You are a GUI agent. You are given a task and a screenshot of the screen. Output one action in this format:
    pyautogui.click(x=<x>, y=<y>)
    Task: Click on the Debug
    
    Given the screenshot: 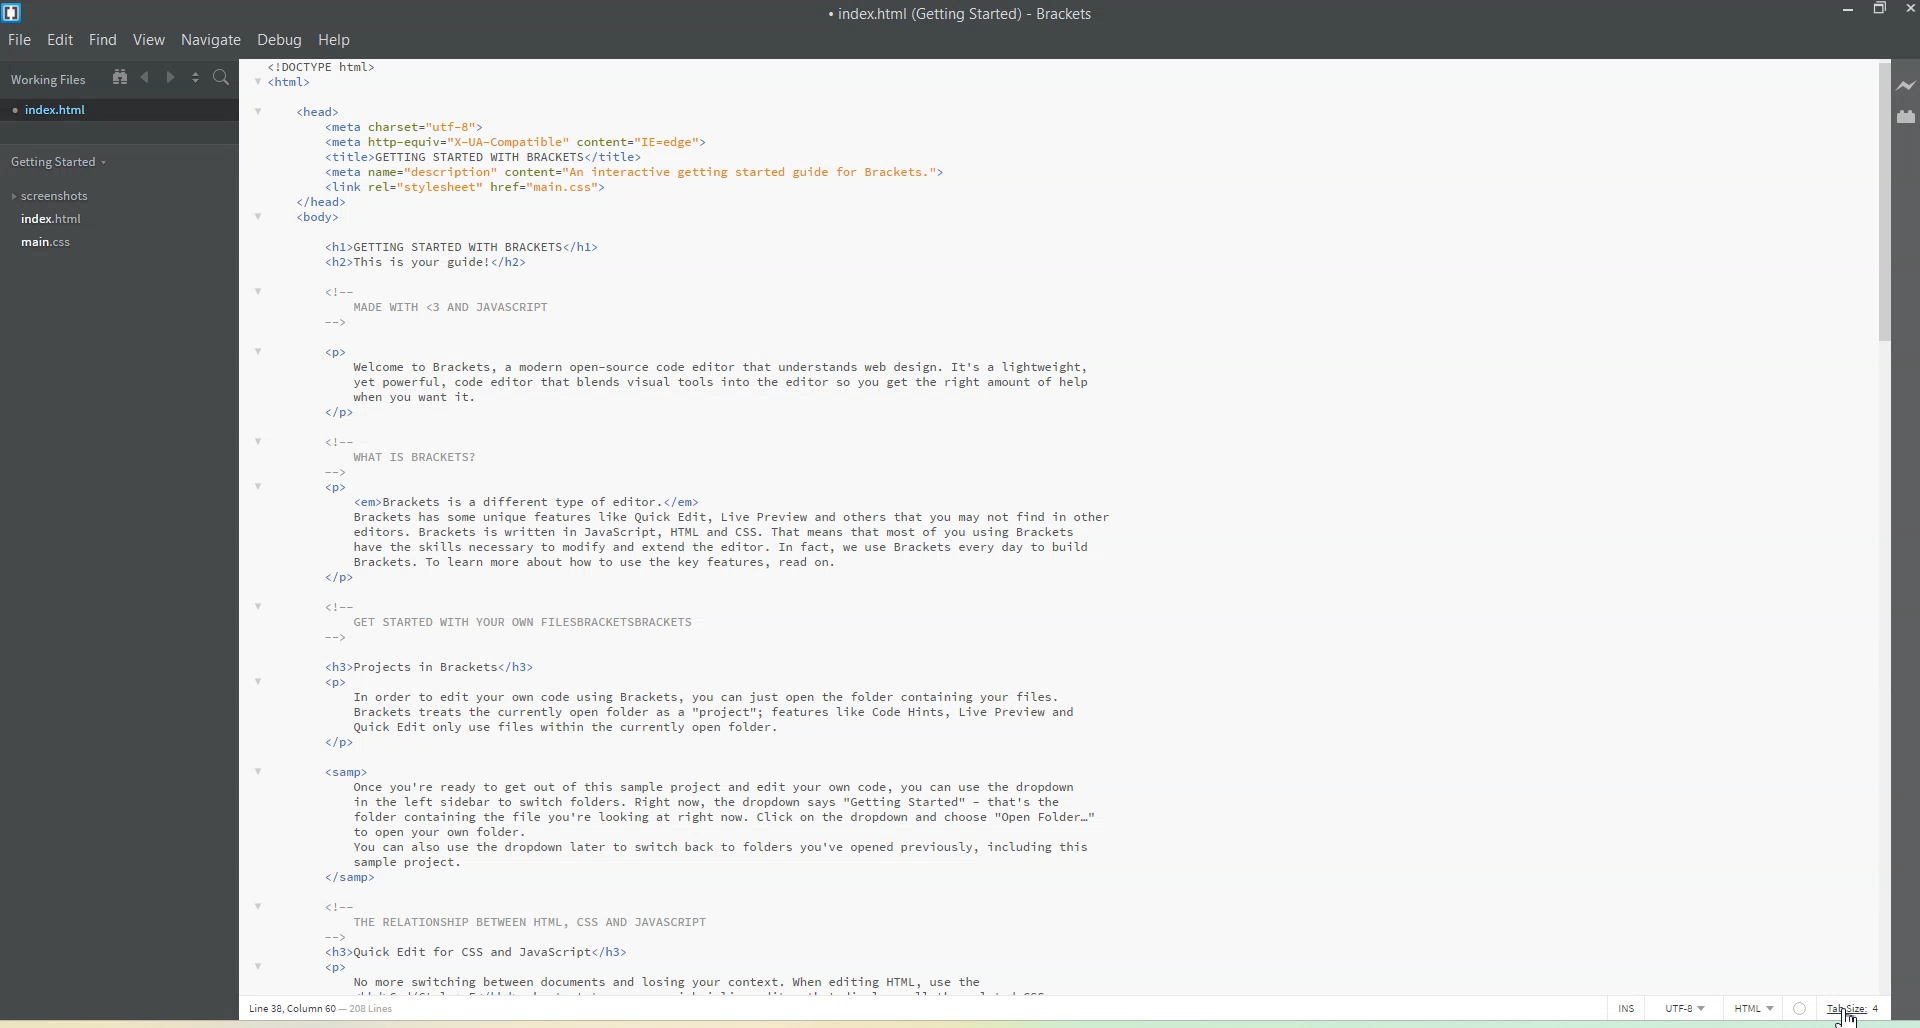 What is the action you would take?
    pyautogui.click(x=280, y=41)
    